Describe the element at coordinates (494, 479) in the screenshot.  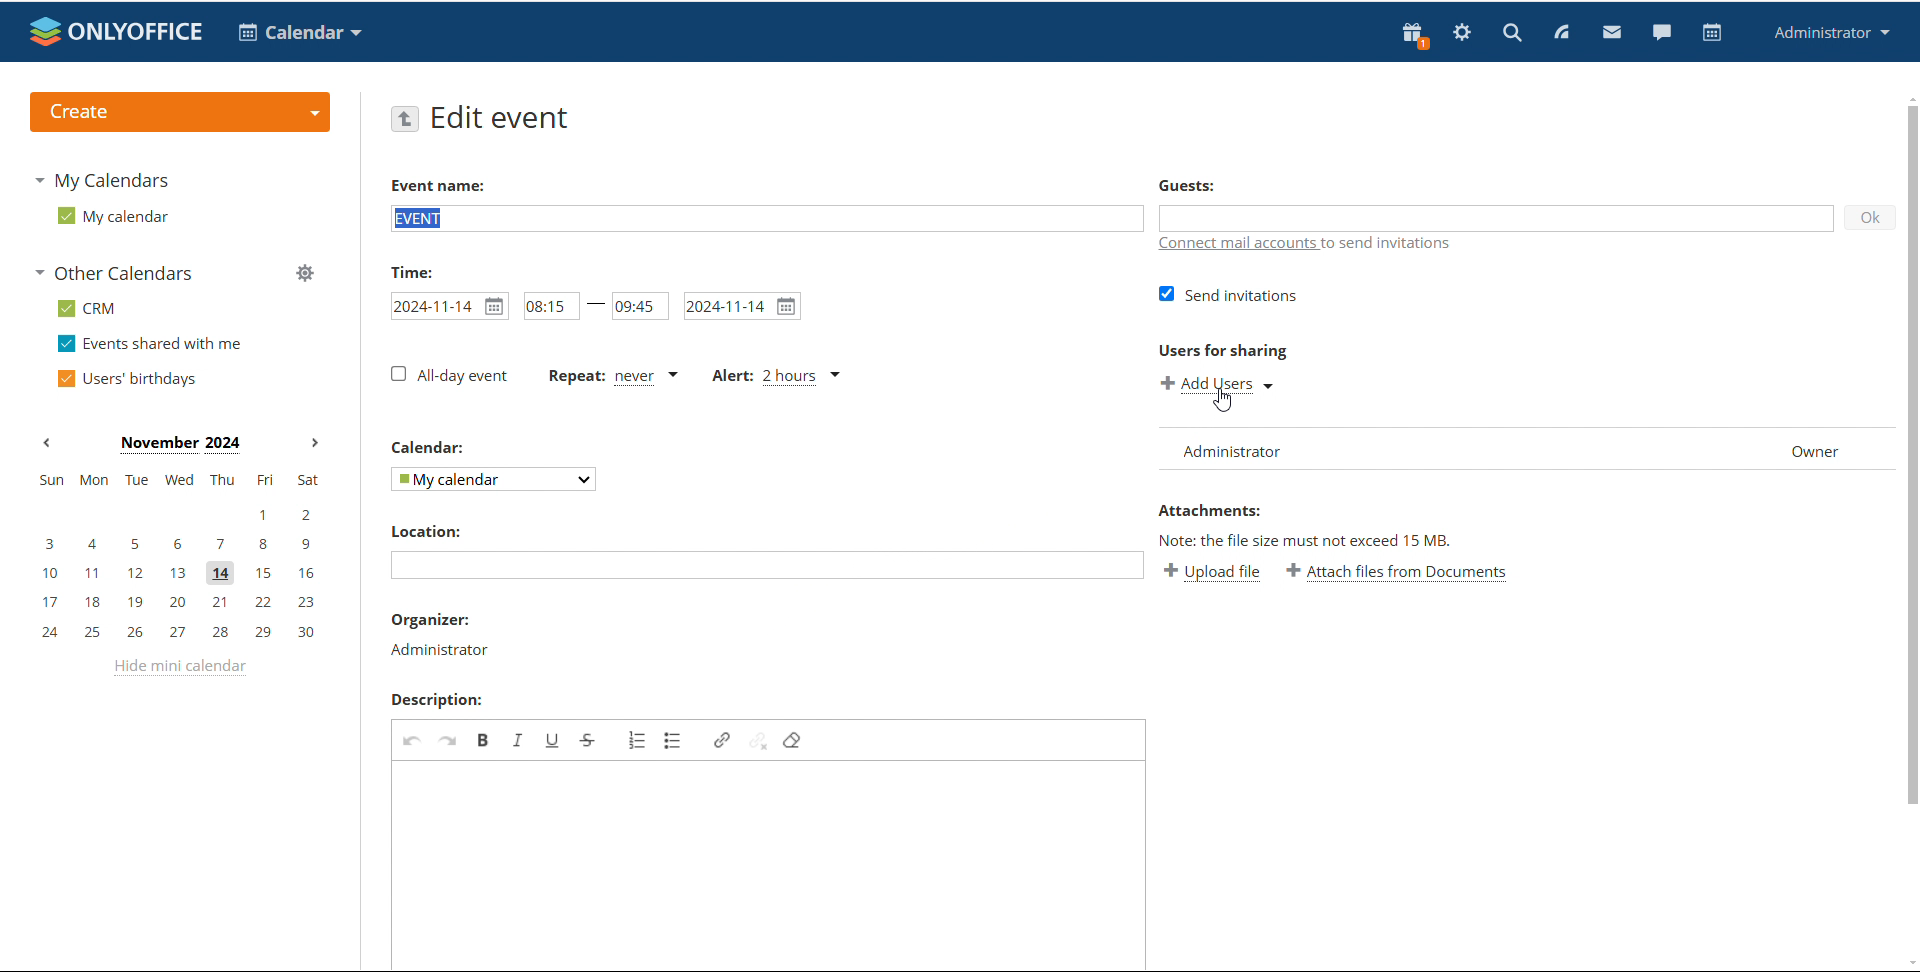
I see `select calendar` at that location.